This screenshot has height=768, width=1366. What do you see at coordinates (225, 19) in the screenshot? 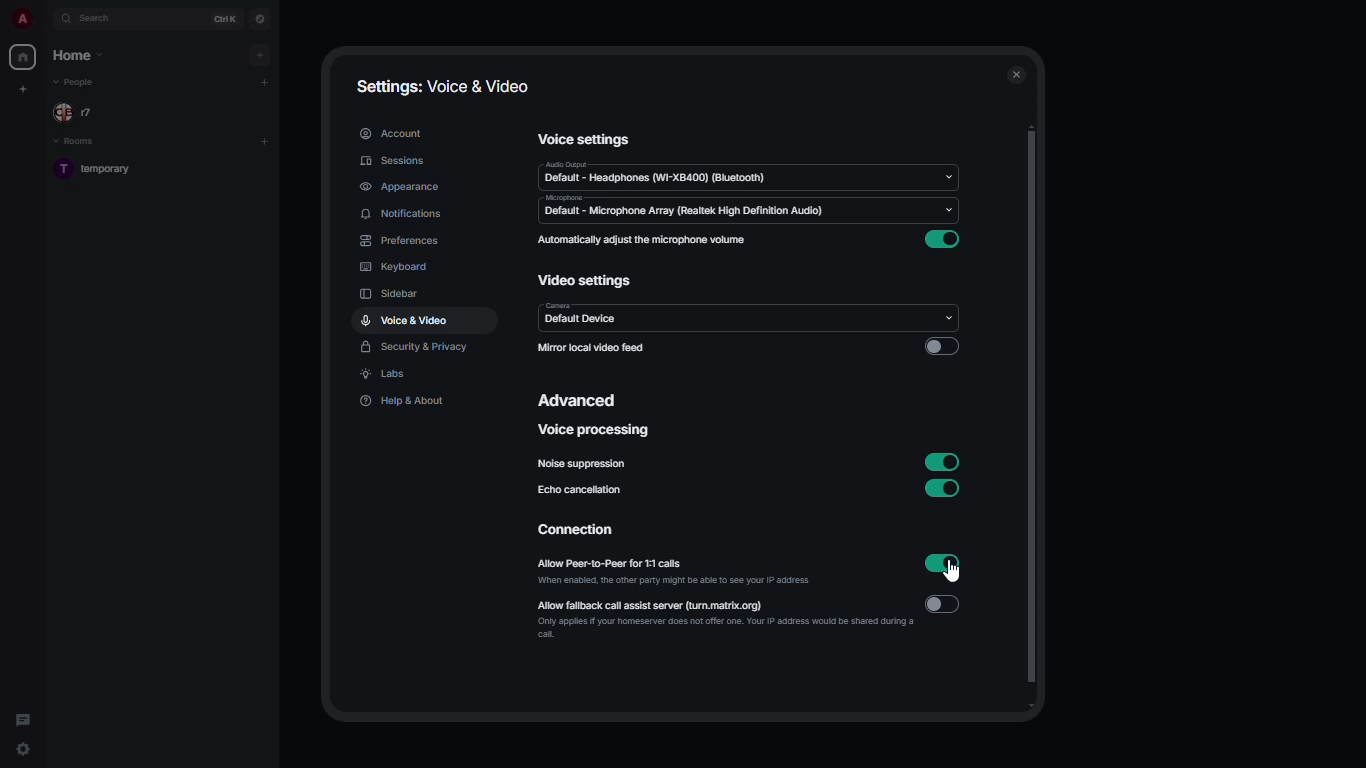
I see `ctrl K` at bounding box center [225, 19].